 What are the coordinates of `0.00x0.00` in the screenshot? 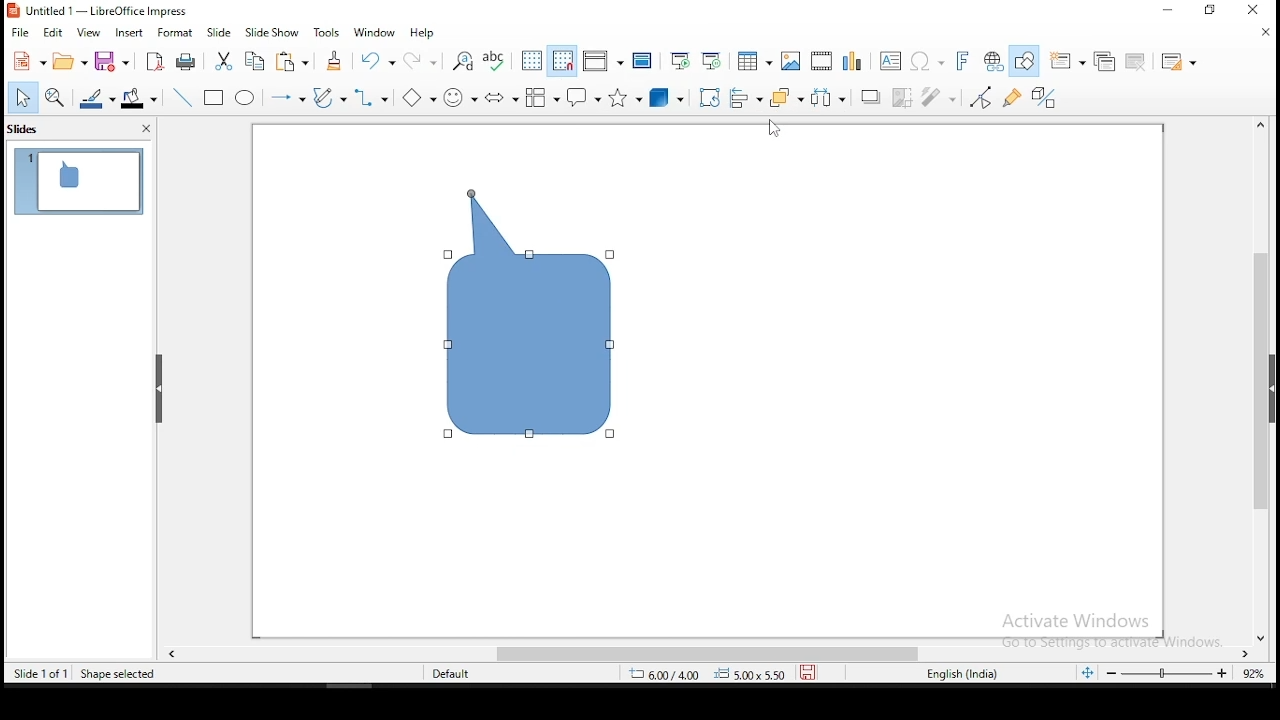 It's located at (752, 675).